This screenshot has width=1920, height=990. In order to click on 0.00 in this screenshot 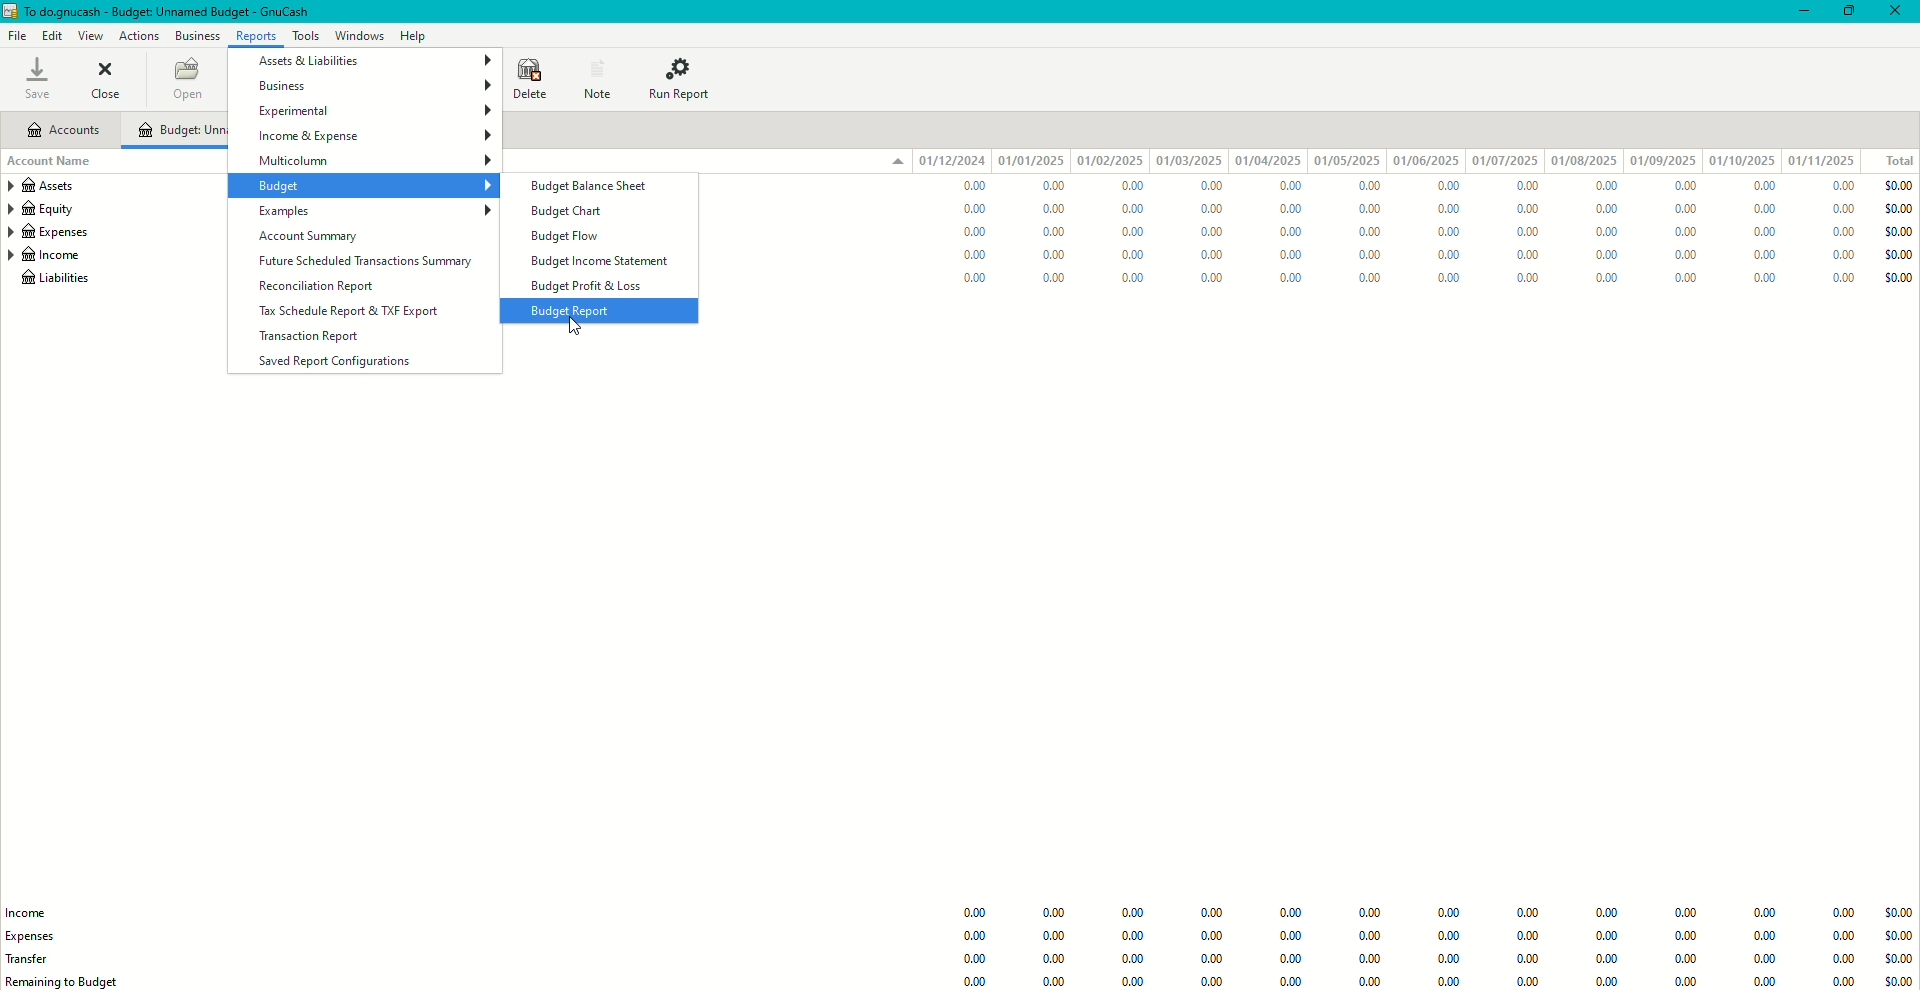, I will do `click(1527, 982)`.